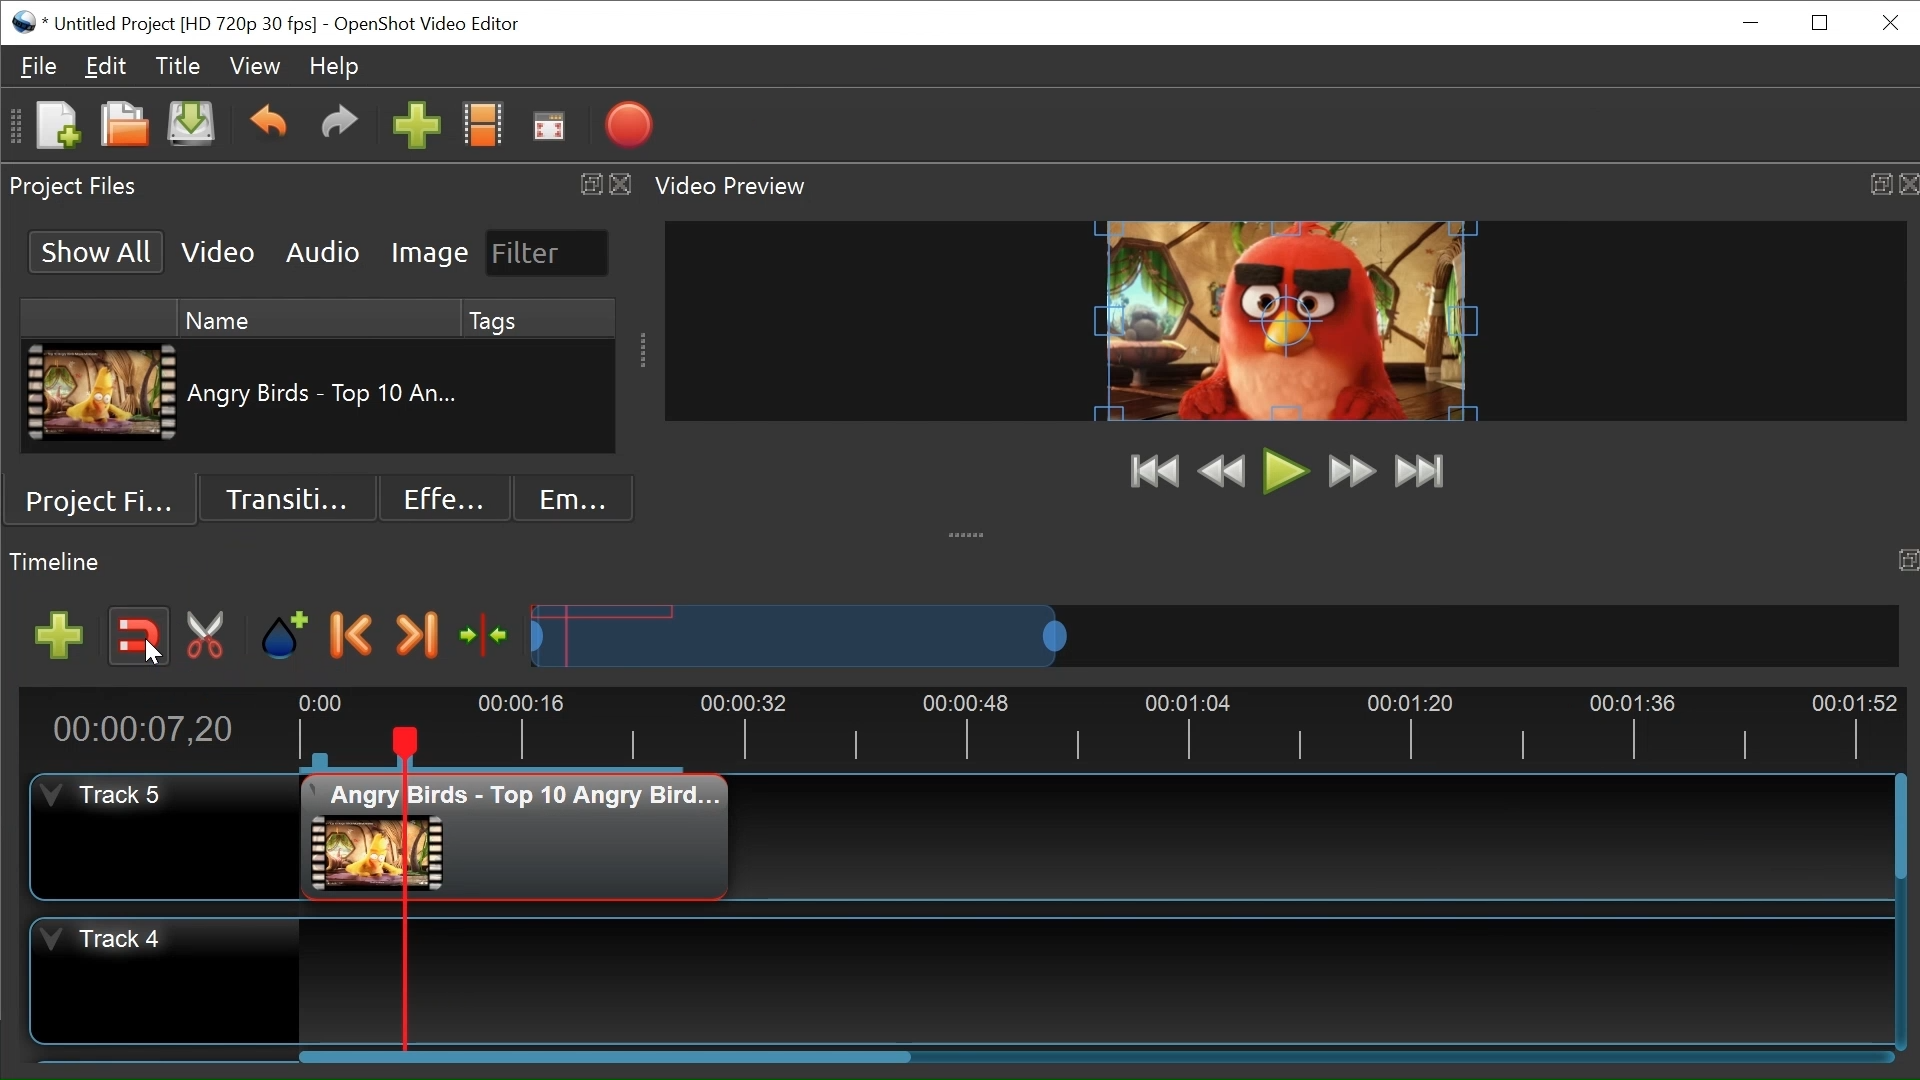 Image resolution: width=1920 pixels, height=1080 pixels. I want to click on Name, so click(319, 317).